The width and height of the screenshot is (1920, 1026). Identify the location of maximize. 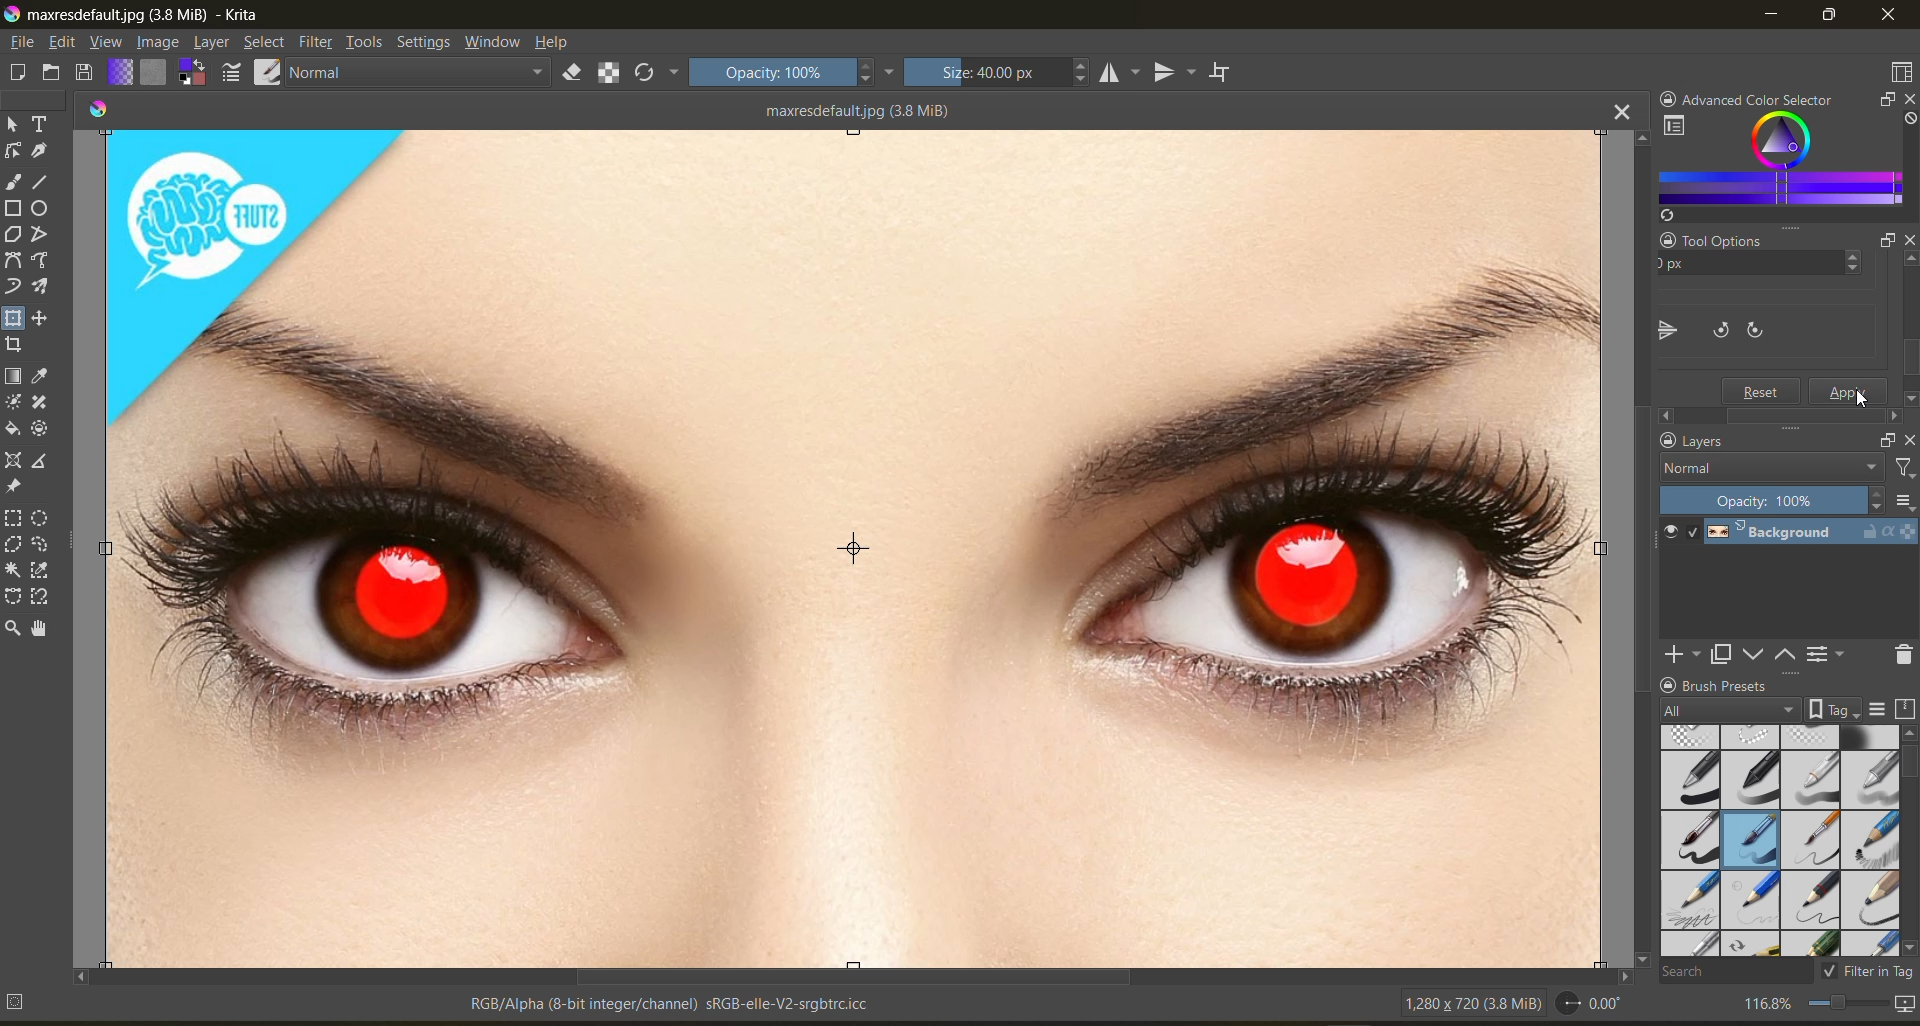
(1833, 17).